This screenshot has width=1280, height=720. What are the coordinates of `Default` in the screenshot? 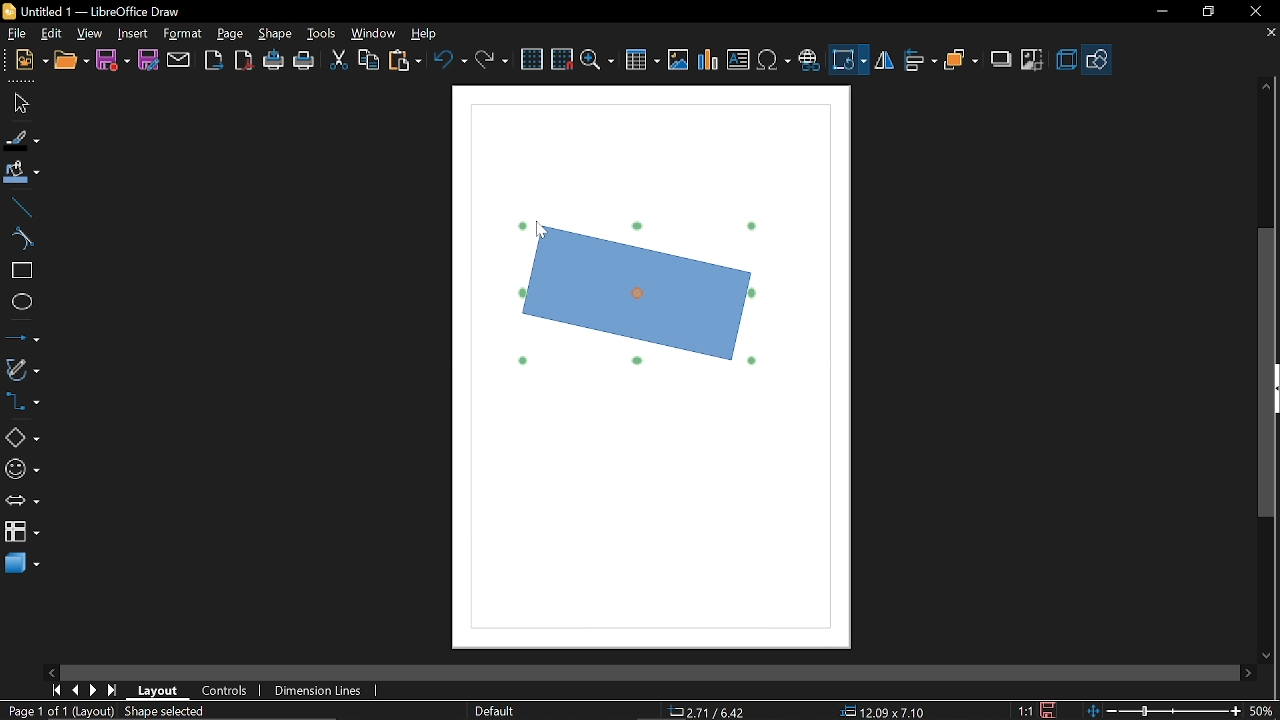 It's located at (492, 710).